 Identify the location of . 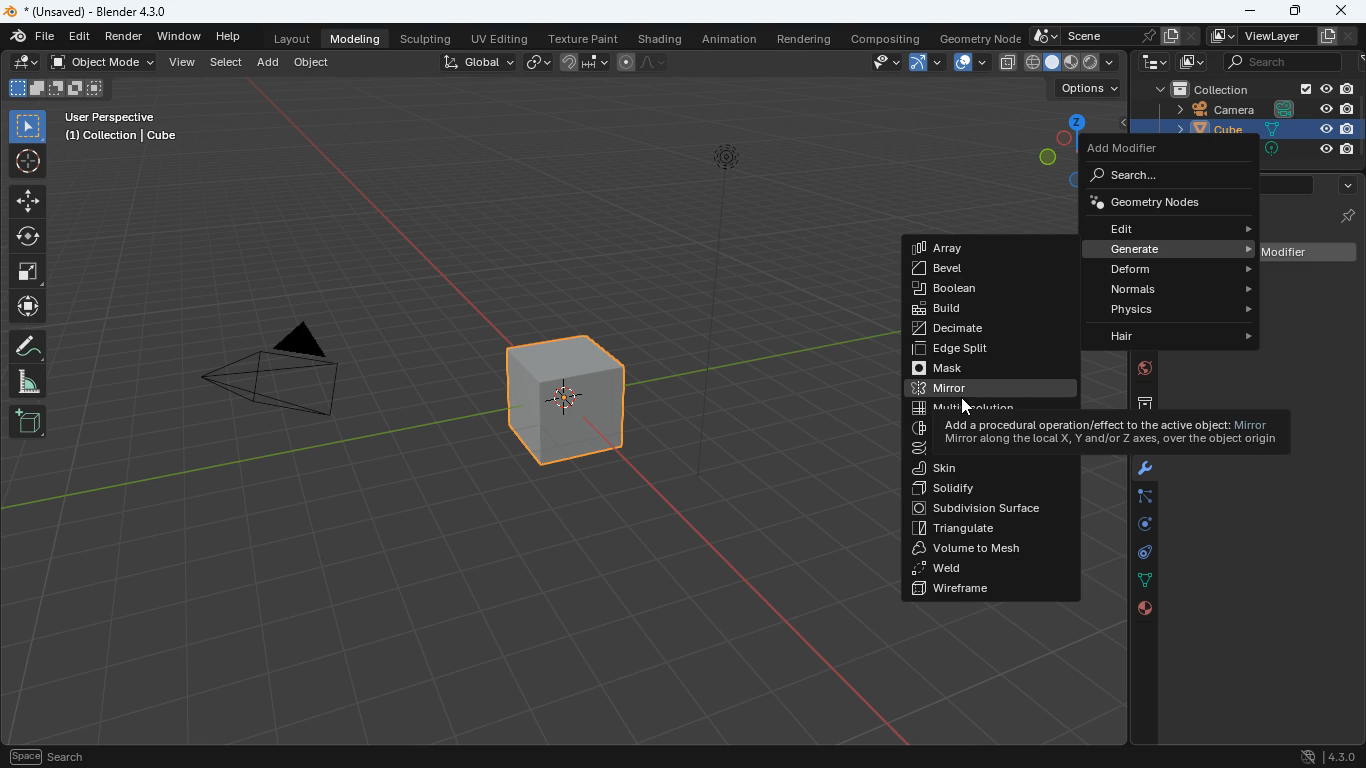
(123, 129).